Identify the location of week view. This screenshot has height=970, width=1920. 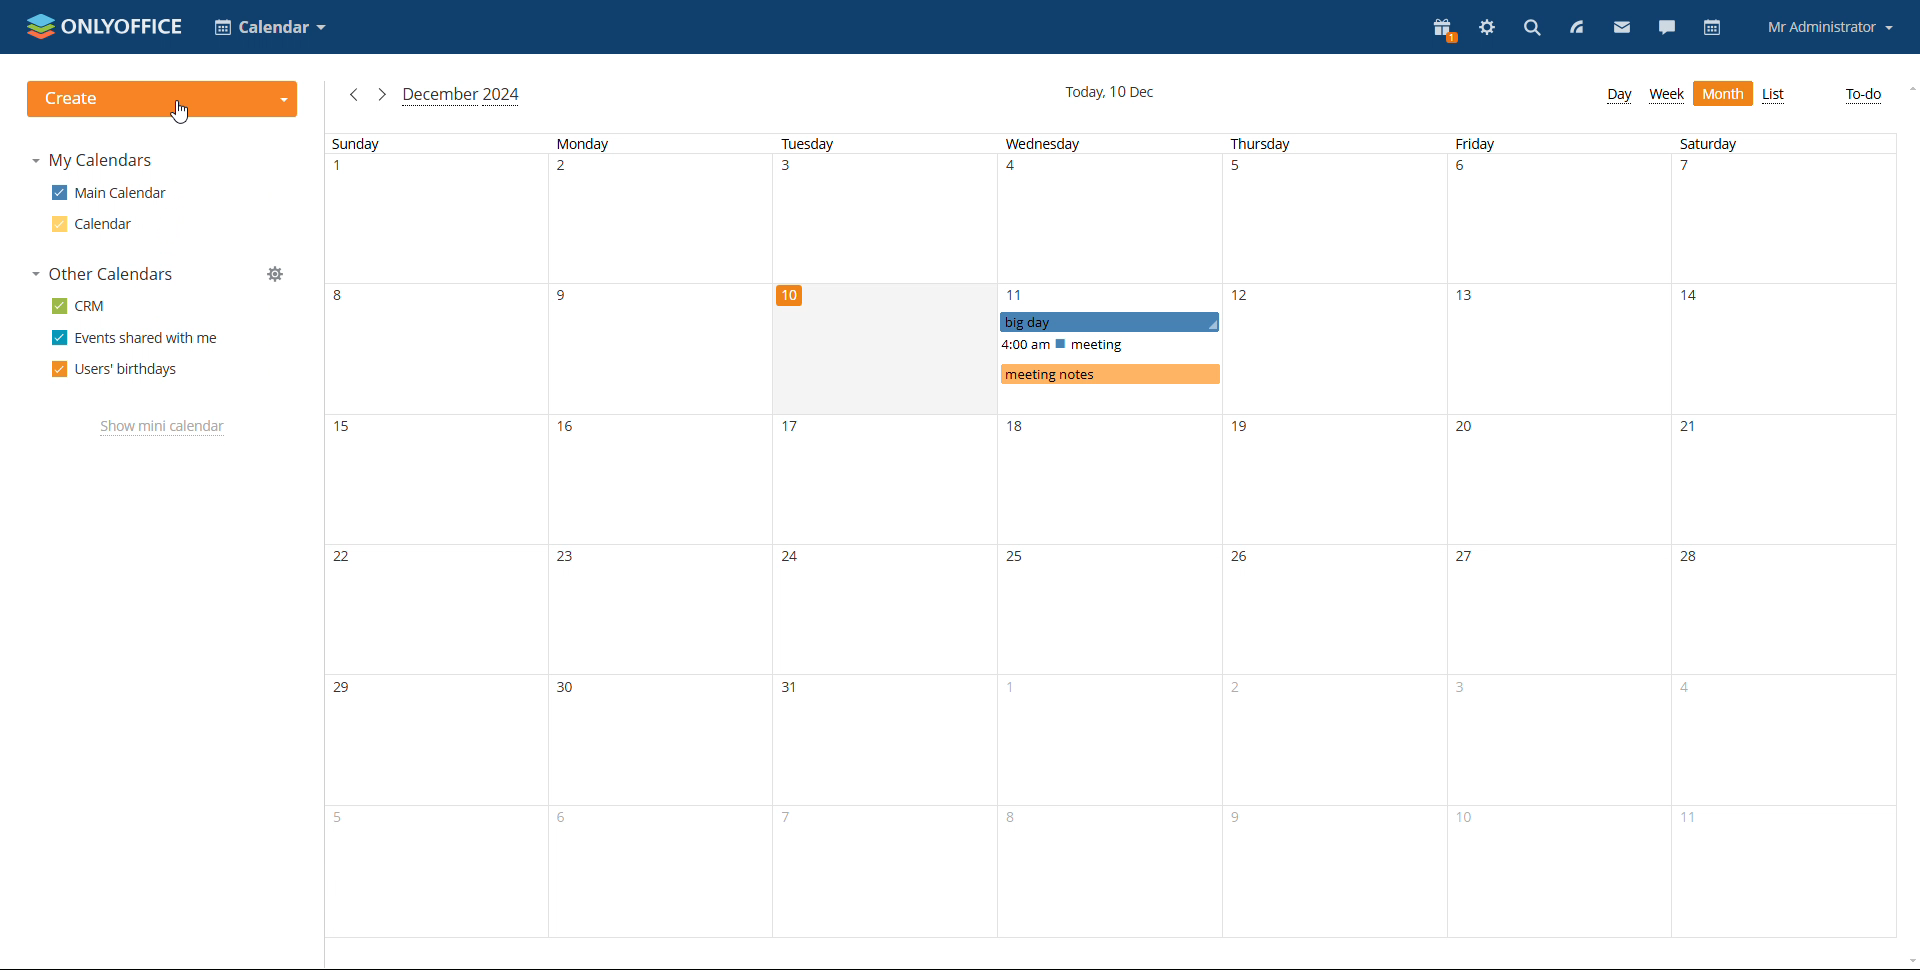
(1667, 95).